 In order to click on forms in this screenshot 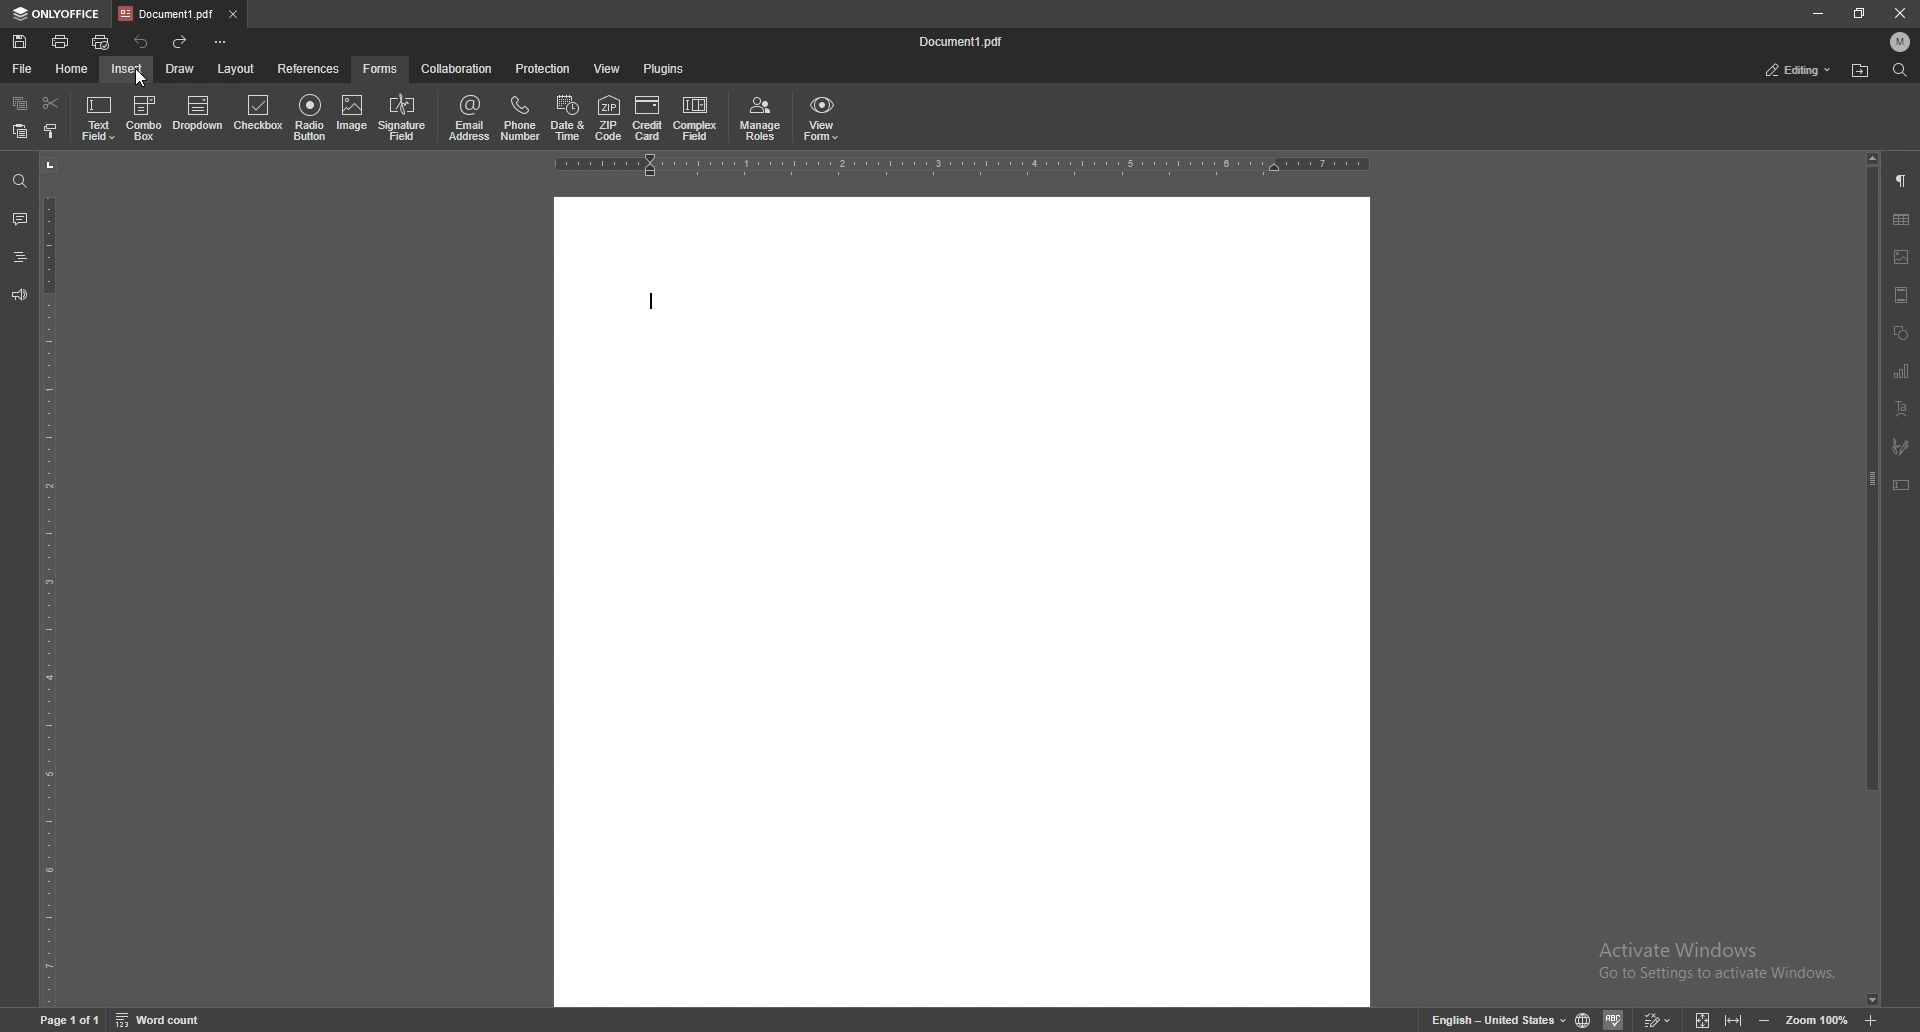, I will do `click(382, 70)`.